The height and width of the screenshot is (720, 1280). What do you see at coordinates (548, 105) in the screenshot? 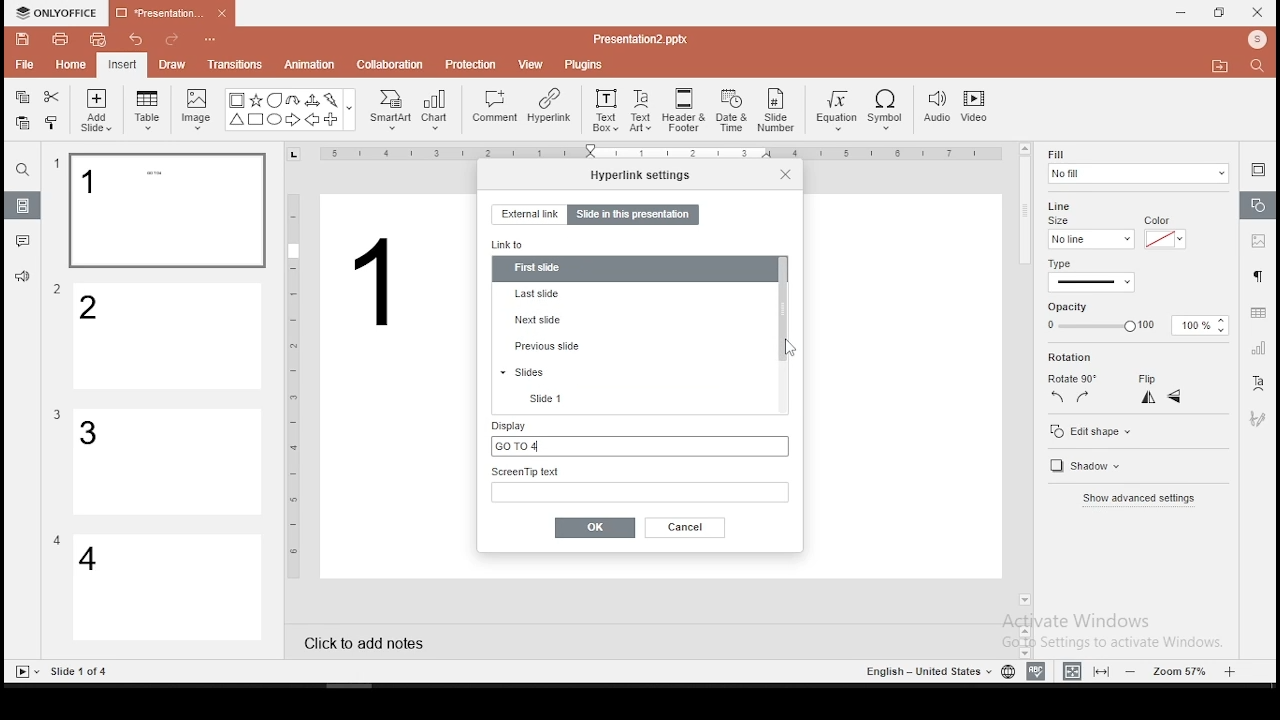
I see `hyperlink` at bounding box center [548, 105].